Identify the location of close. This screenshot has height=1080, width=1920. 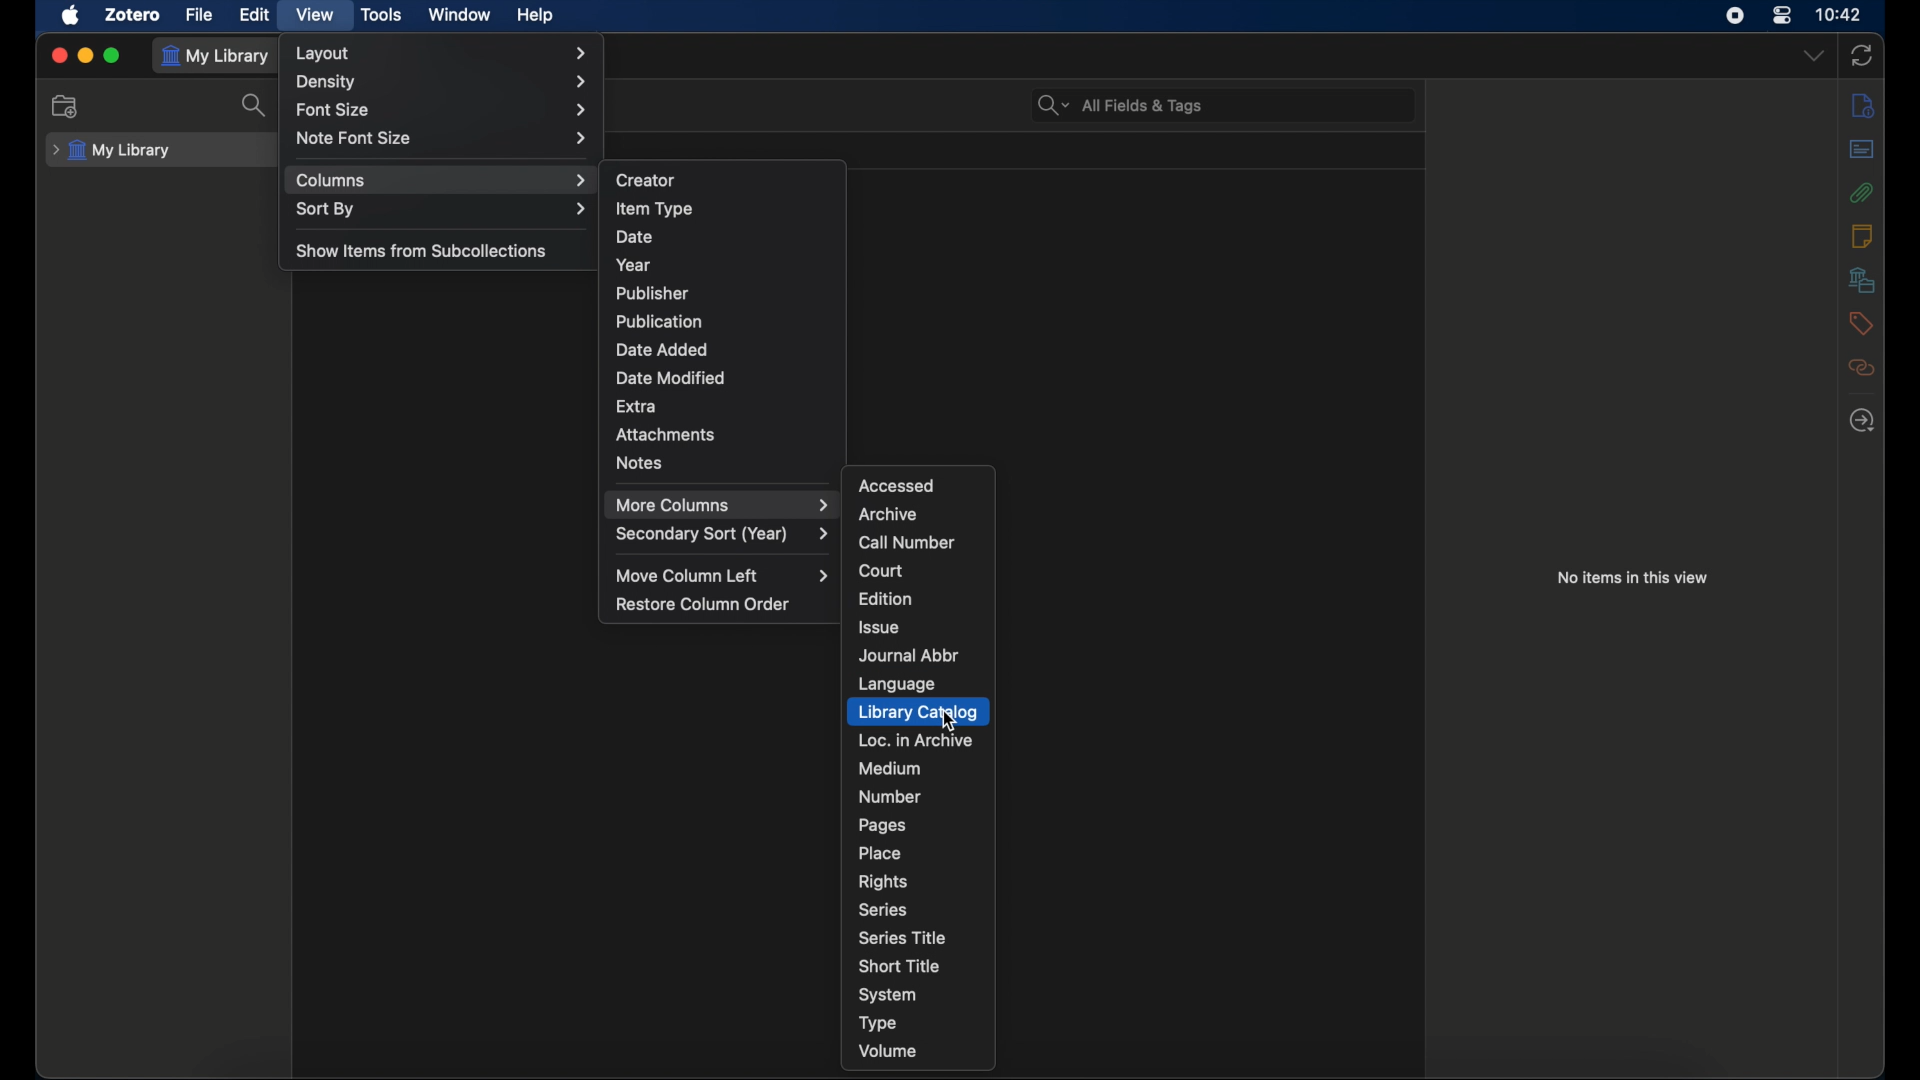
(58, 55).